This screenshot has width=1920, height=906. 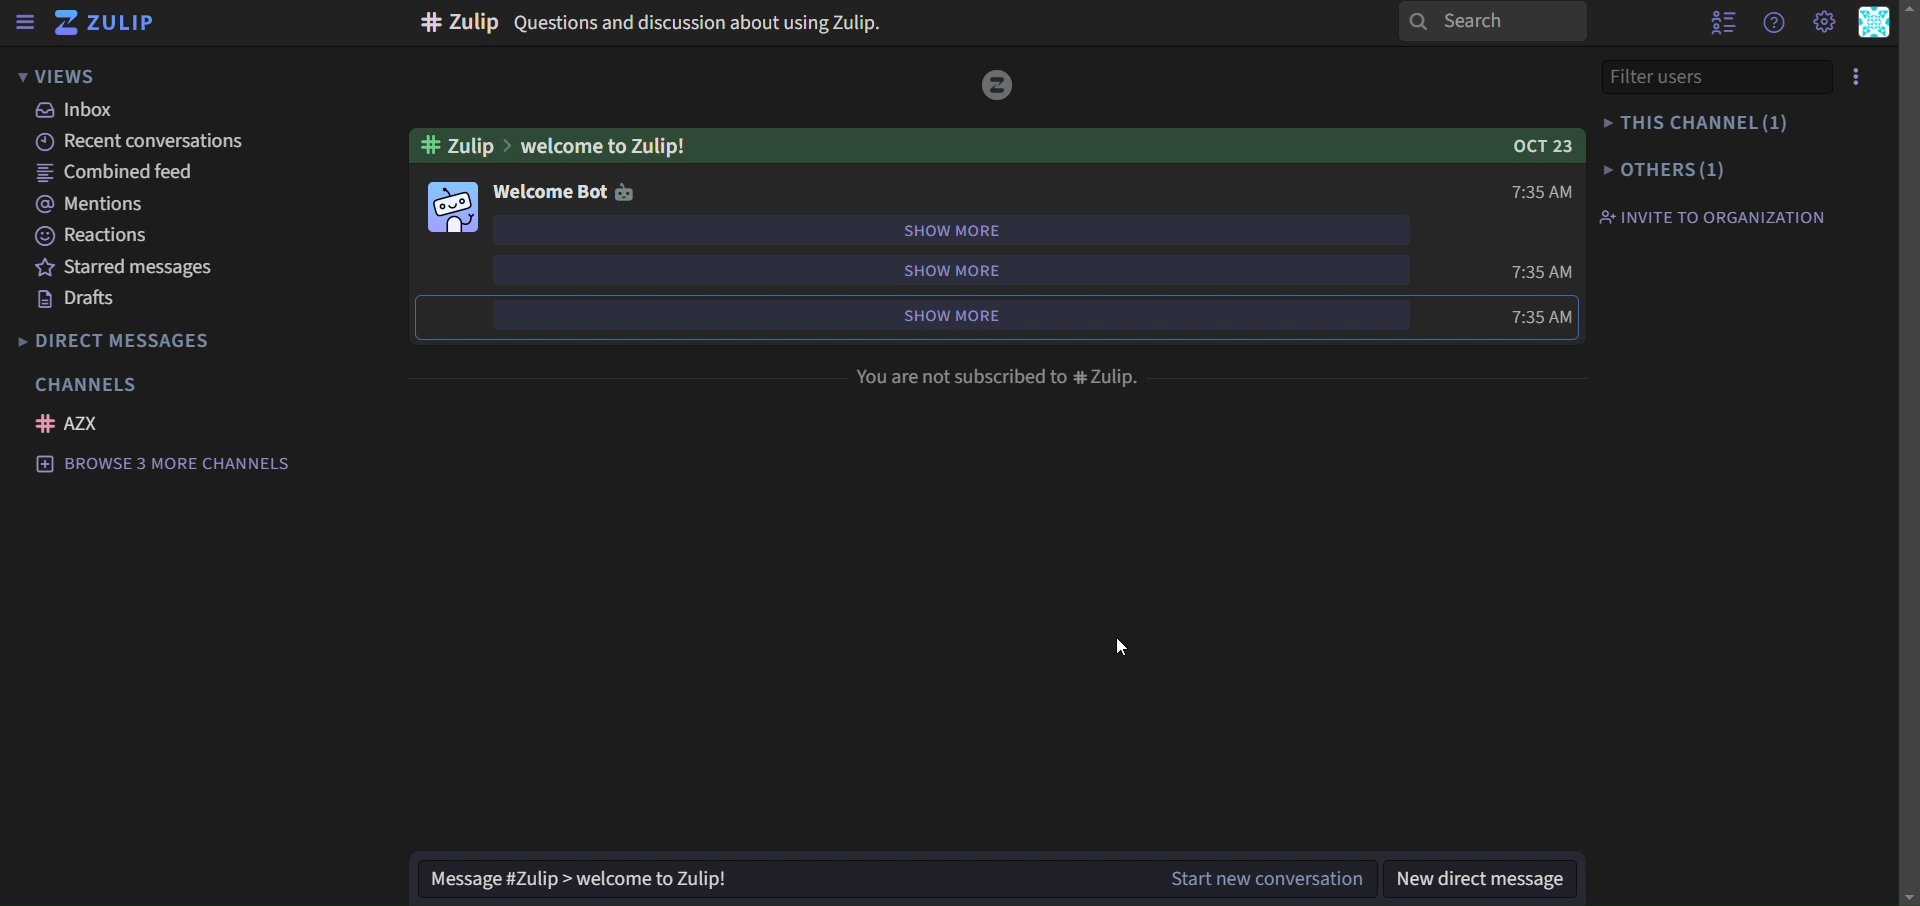 What do you see at coordinates (1504, 315) in the screenshot?
I see `7:35 am` at bounding box center [1504, 315].